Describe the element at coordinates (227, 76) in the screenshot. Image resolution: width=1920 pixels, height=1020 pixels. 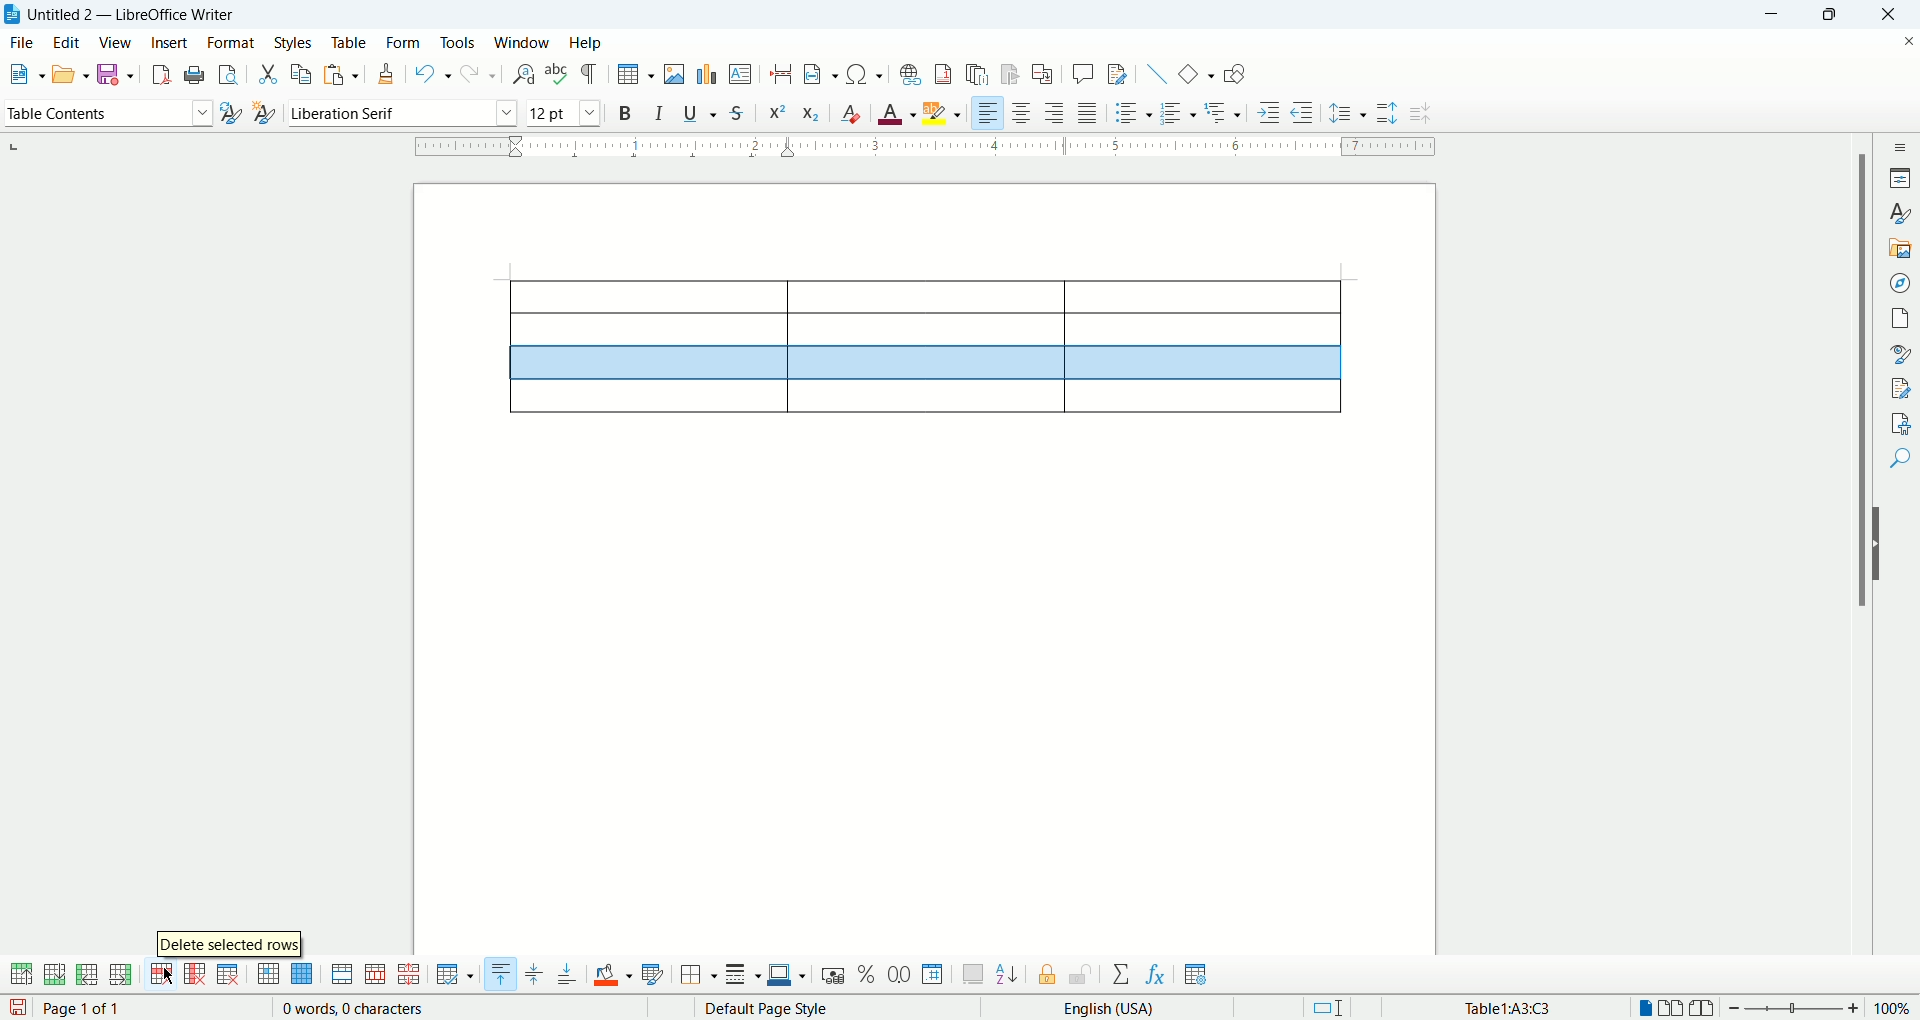
I see `print preview` at that location.